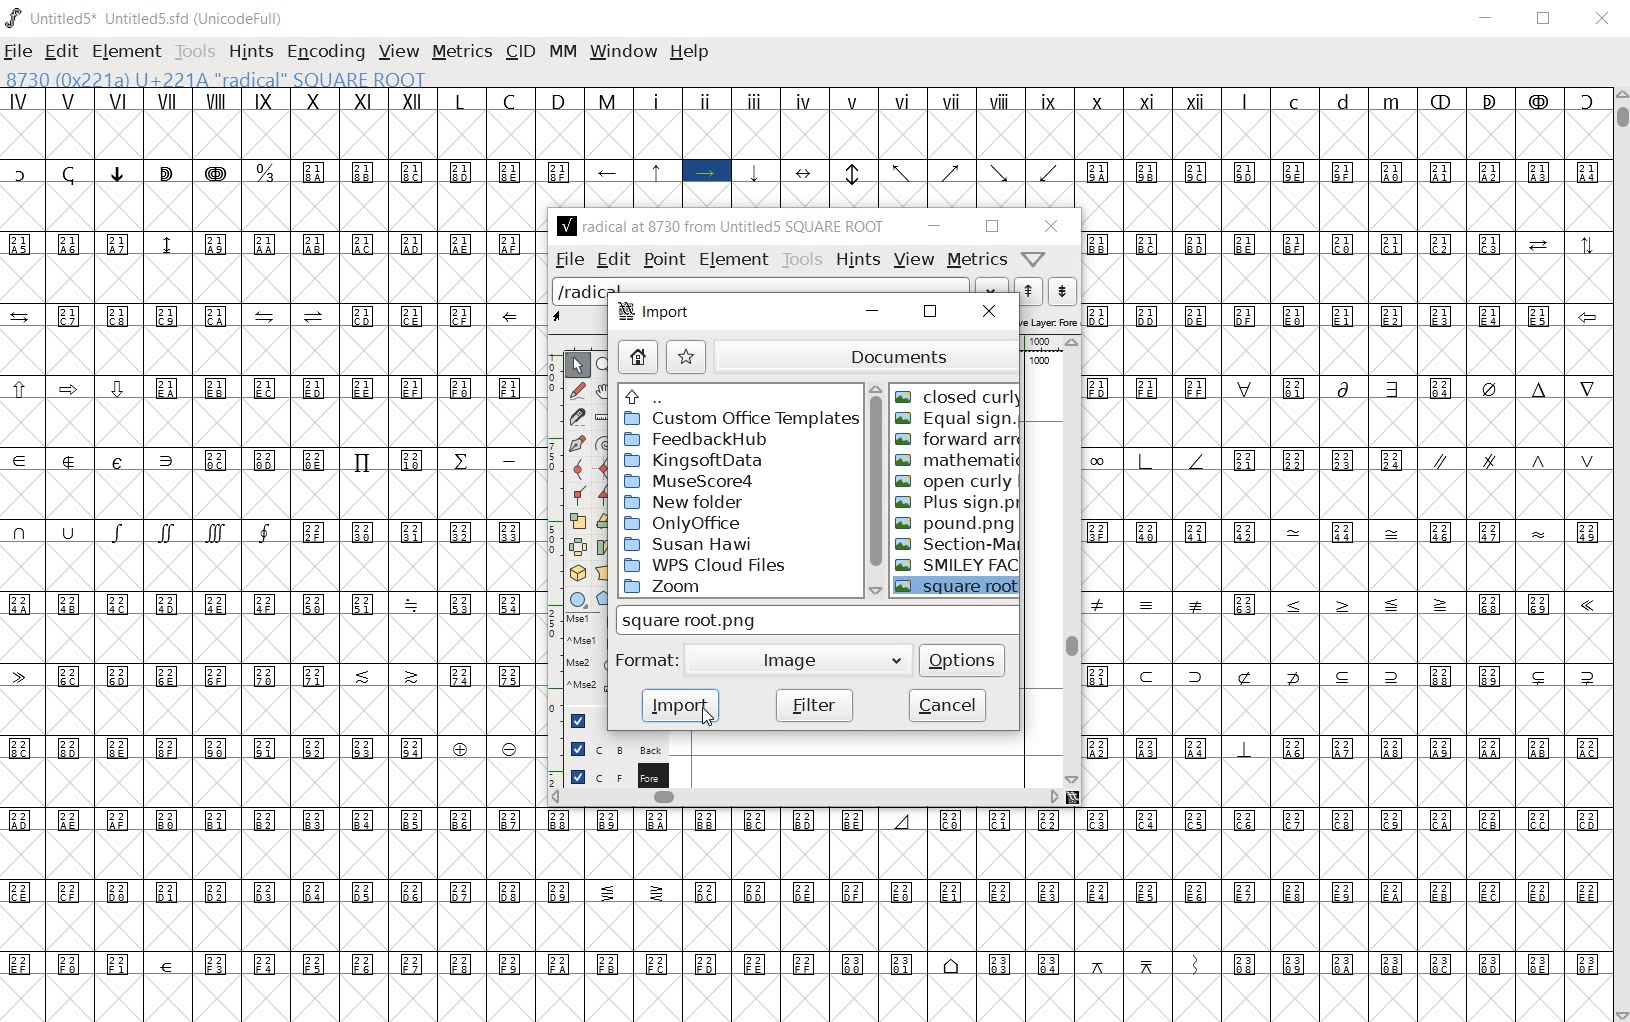  Describe the element at coordinates (663, 588) in the screenshot. I see `zoom` at that location.